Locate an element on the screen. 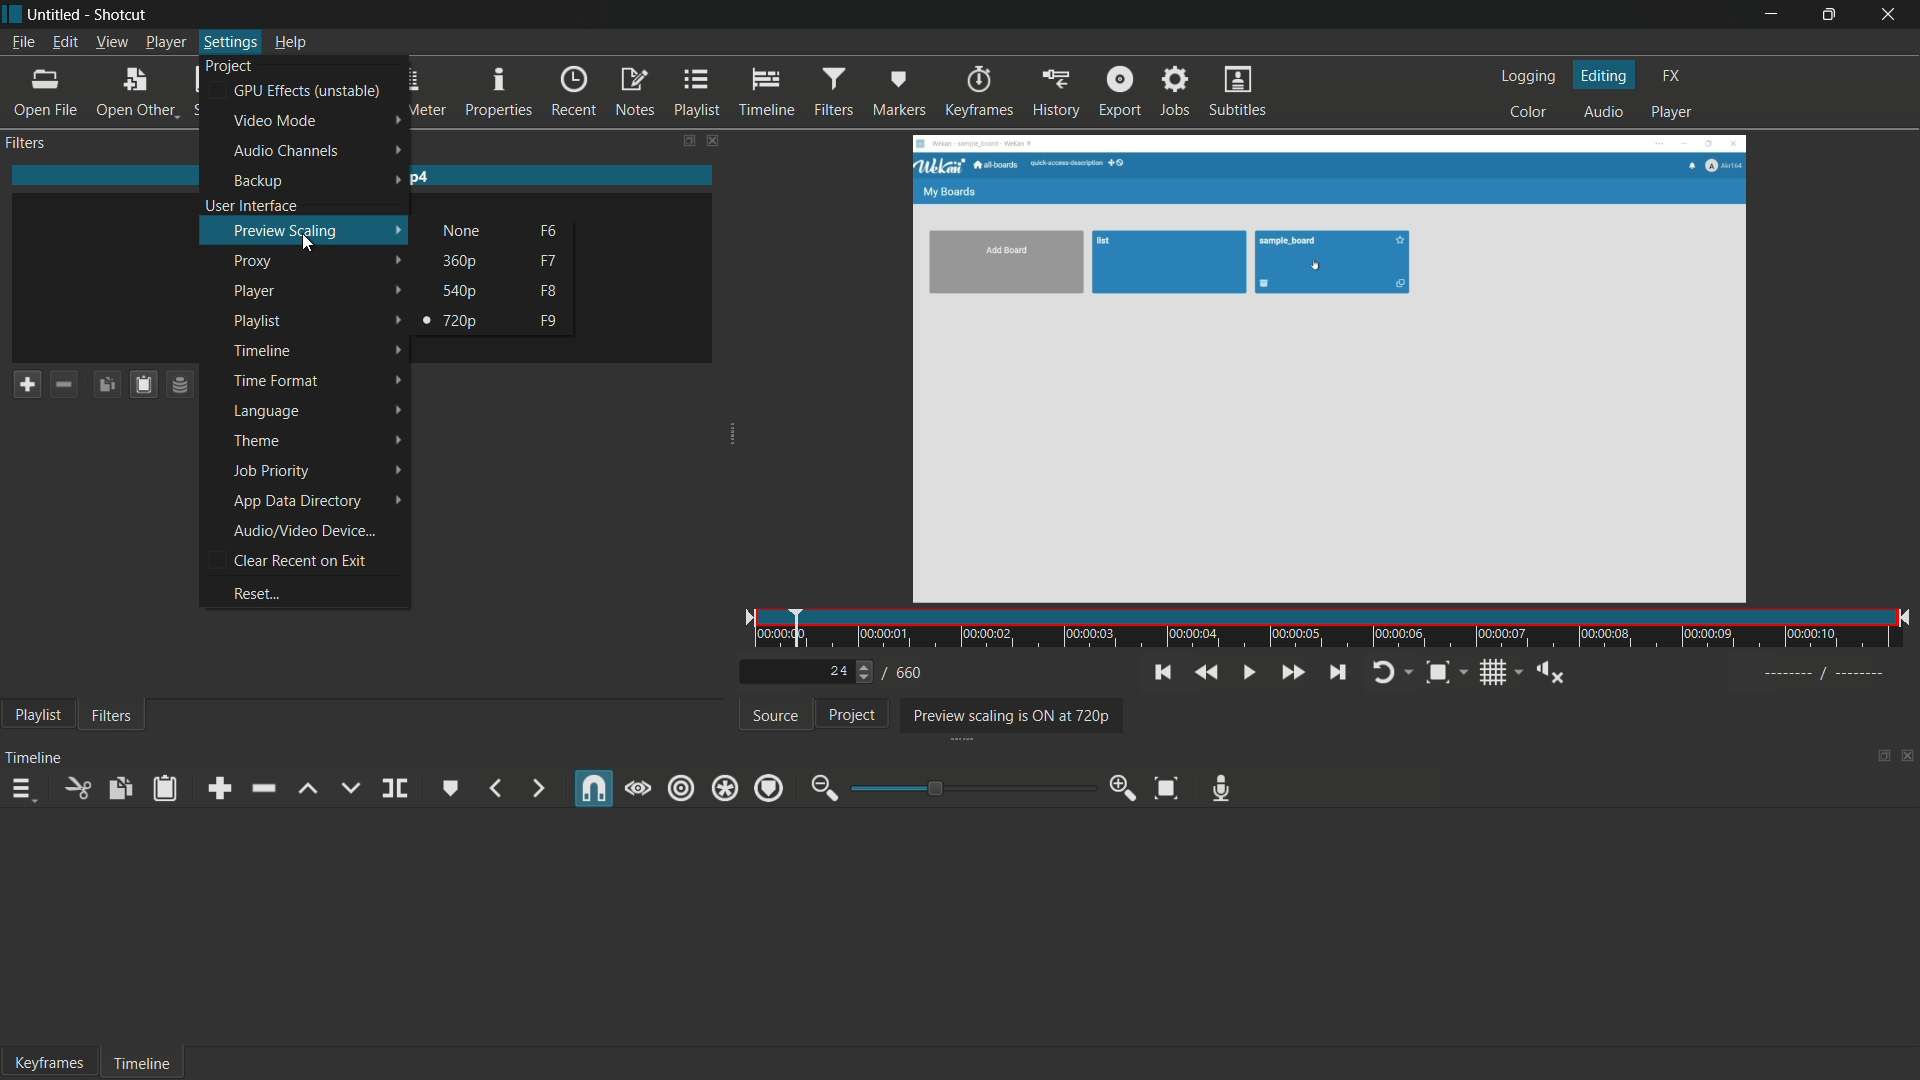 Image resolution: width=1920 pixels, height=1080 pixels. lift is located at coordinates (307, 789).